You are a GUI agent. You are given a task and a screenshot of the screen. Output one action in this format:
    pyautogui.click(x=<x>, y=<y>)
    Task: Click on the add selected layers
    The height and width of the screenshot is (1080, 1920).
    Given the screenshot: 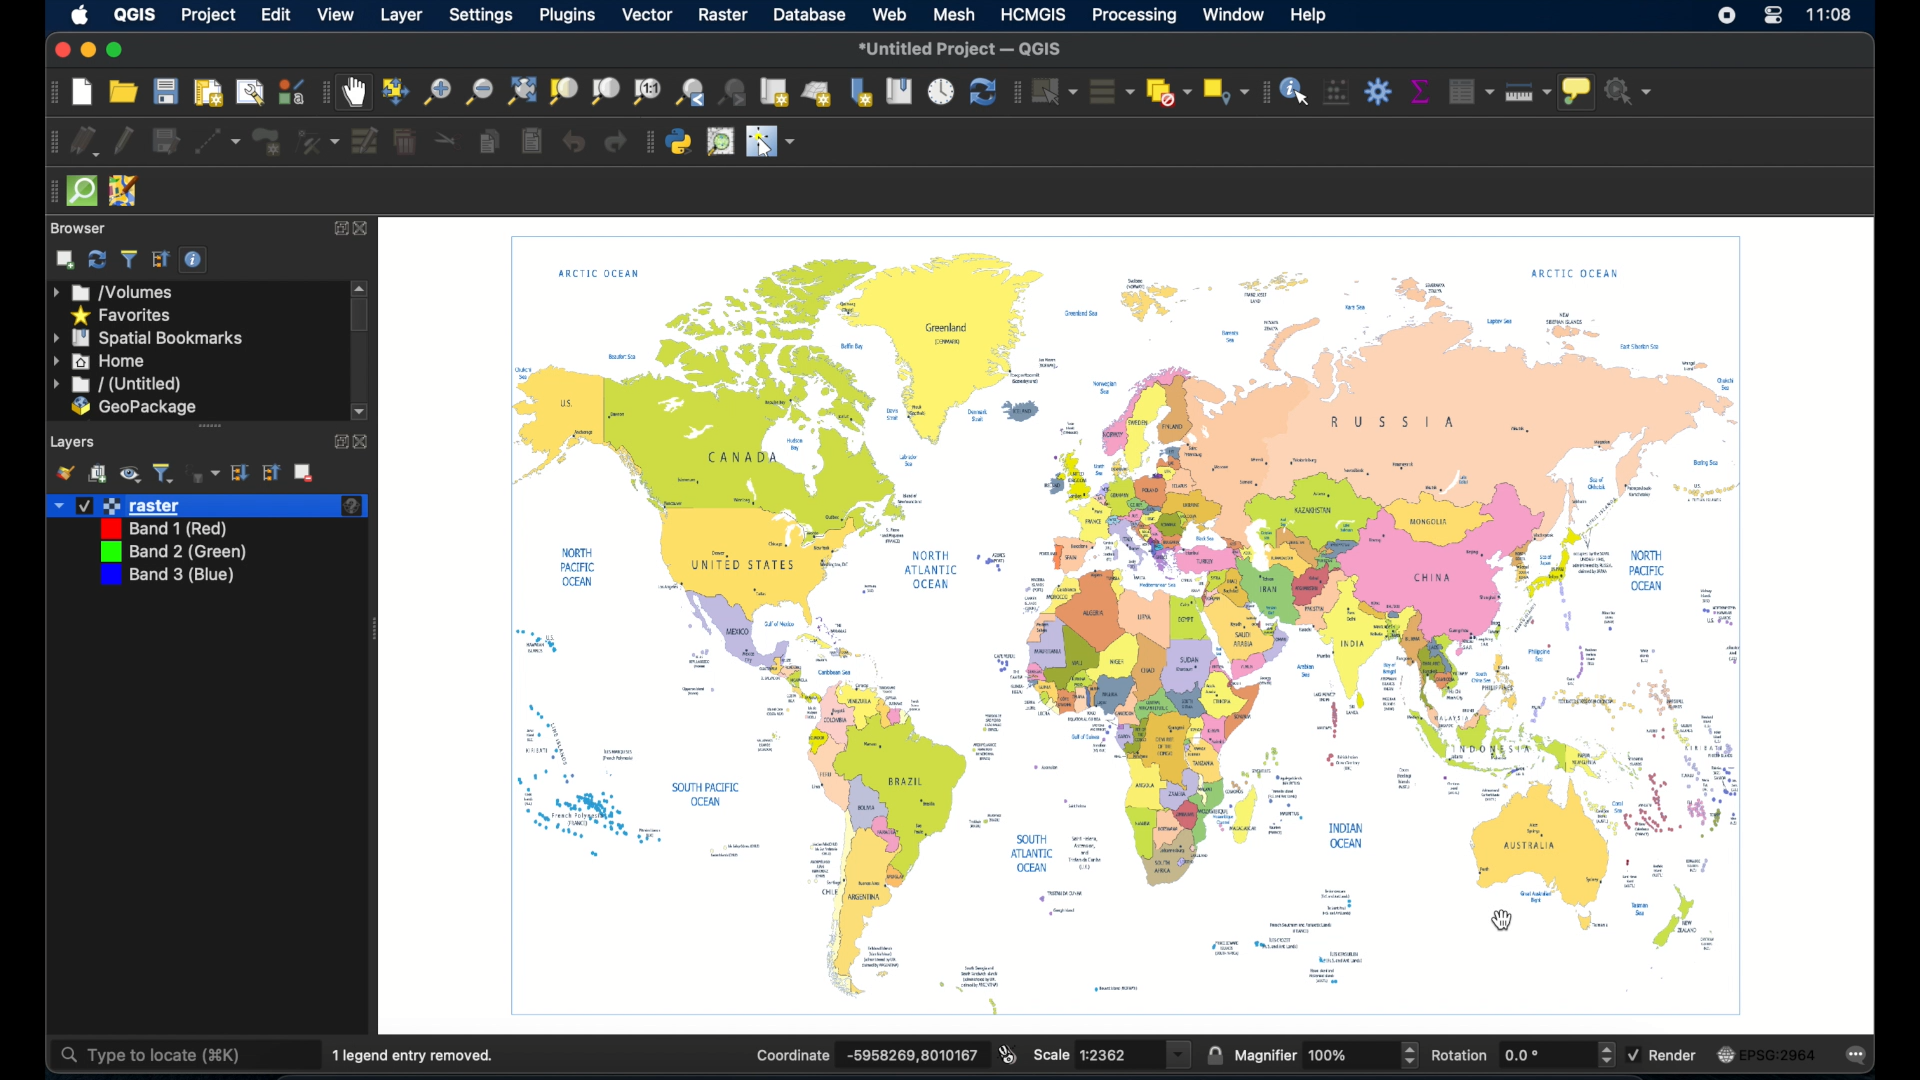 What is the action you would take?
    pyautogui.click(x=65, y=260)
    